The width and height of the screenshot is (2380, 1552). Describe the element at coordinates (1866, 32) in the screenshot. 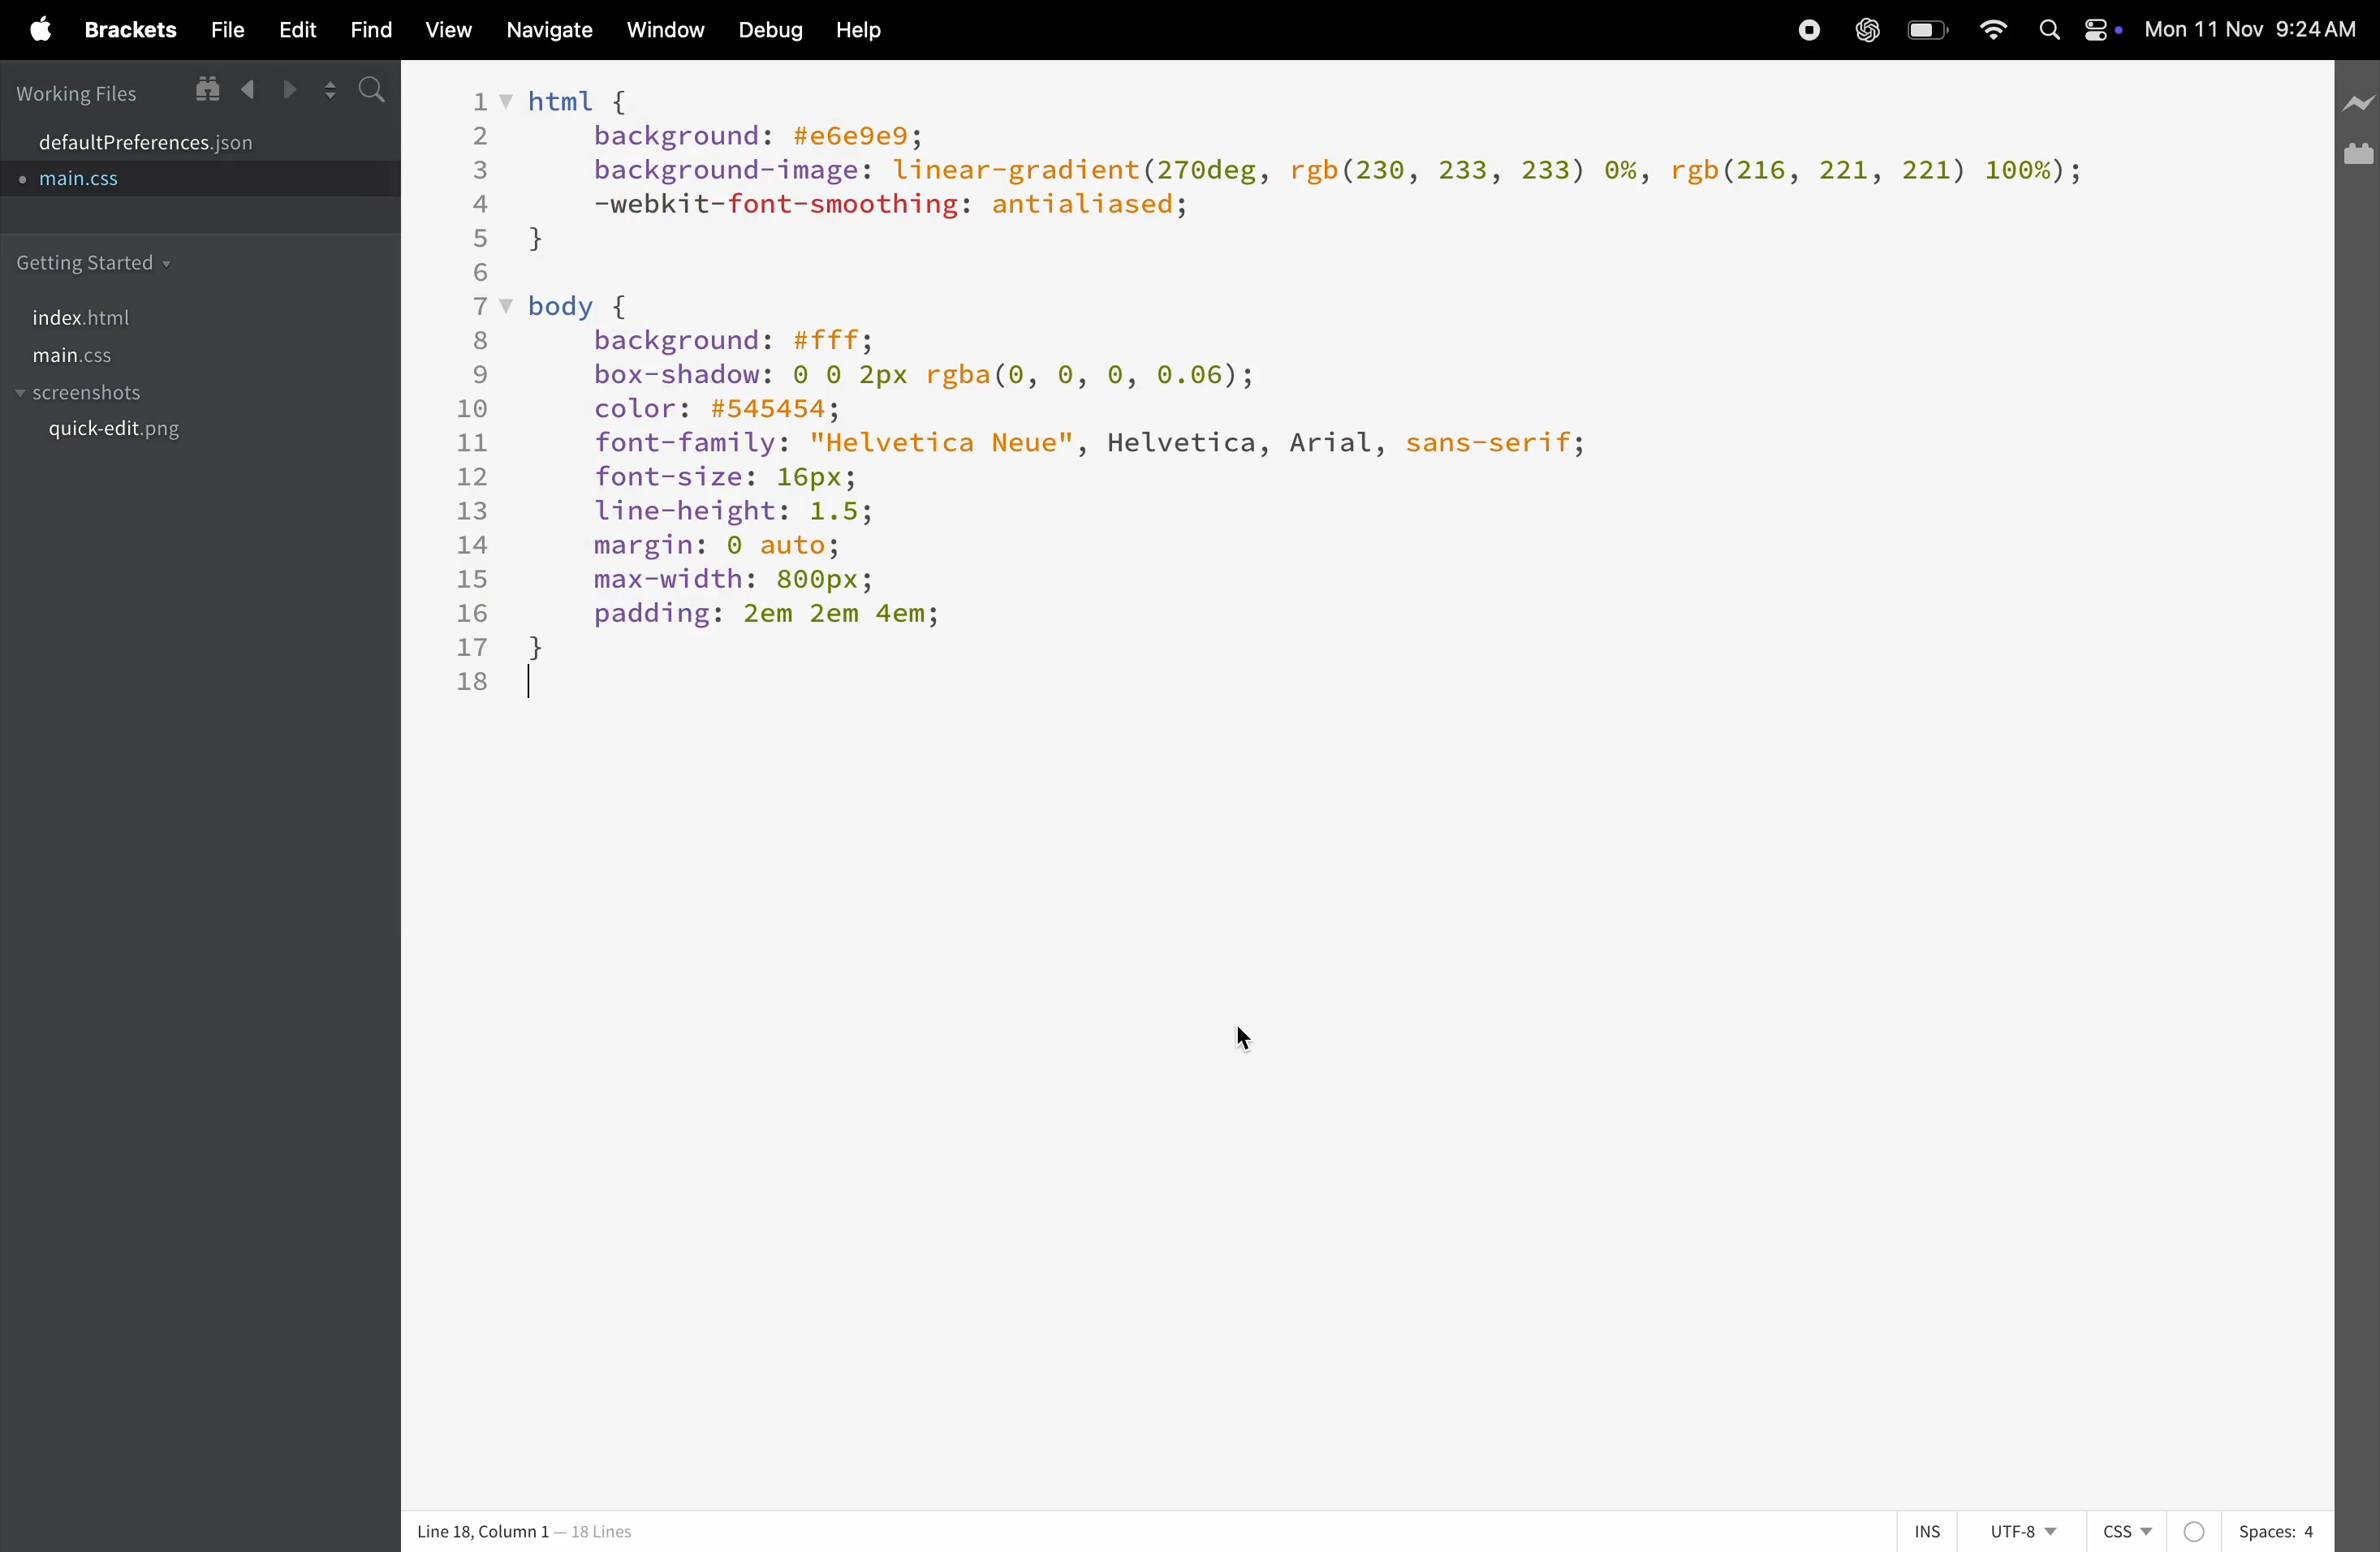

I see `record` at that location.